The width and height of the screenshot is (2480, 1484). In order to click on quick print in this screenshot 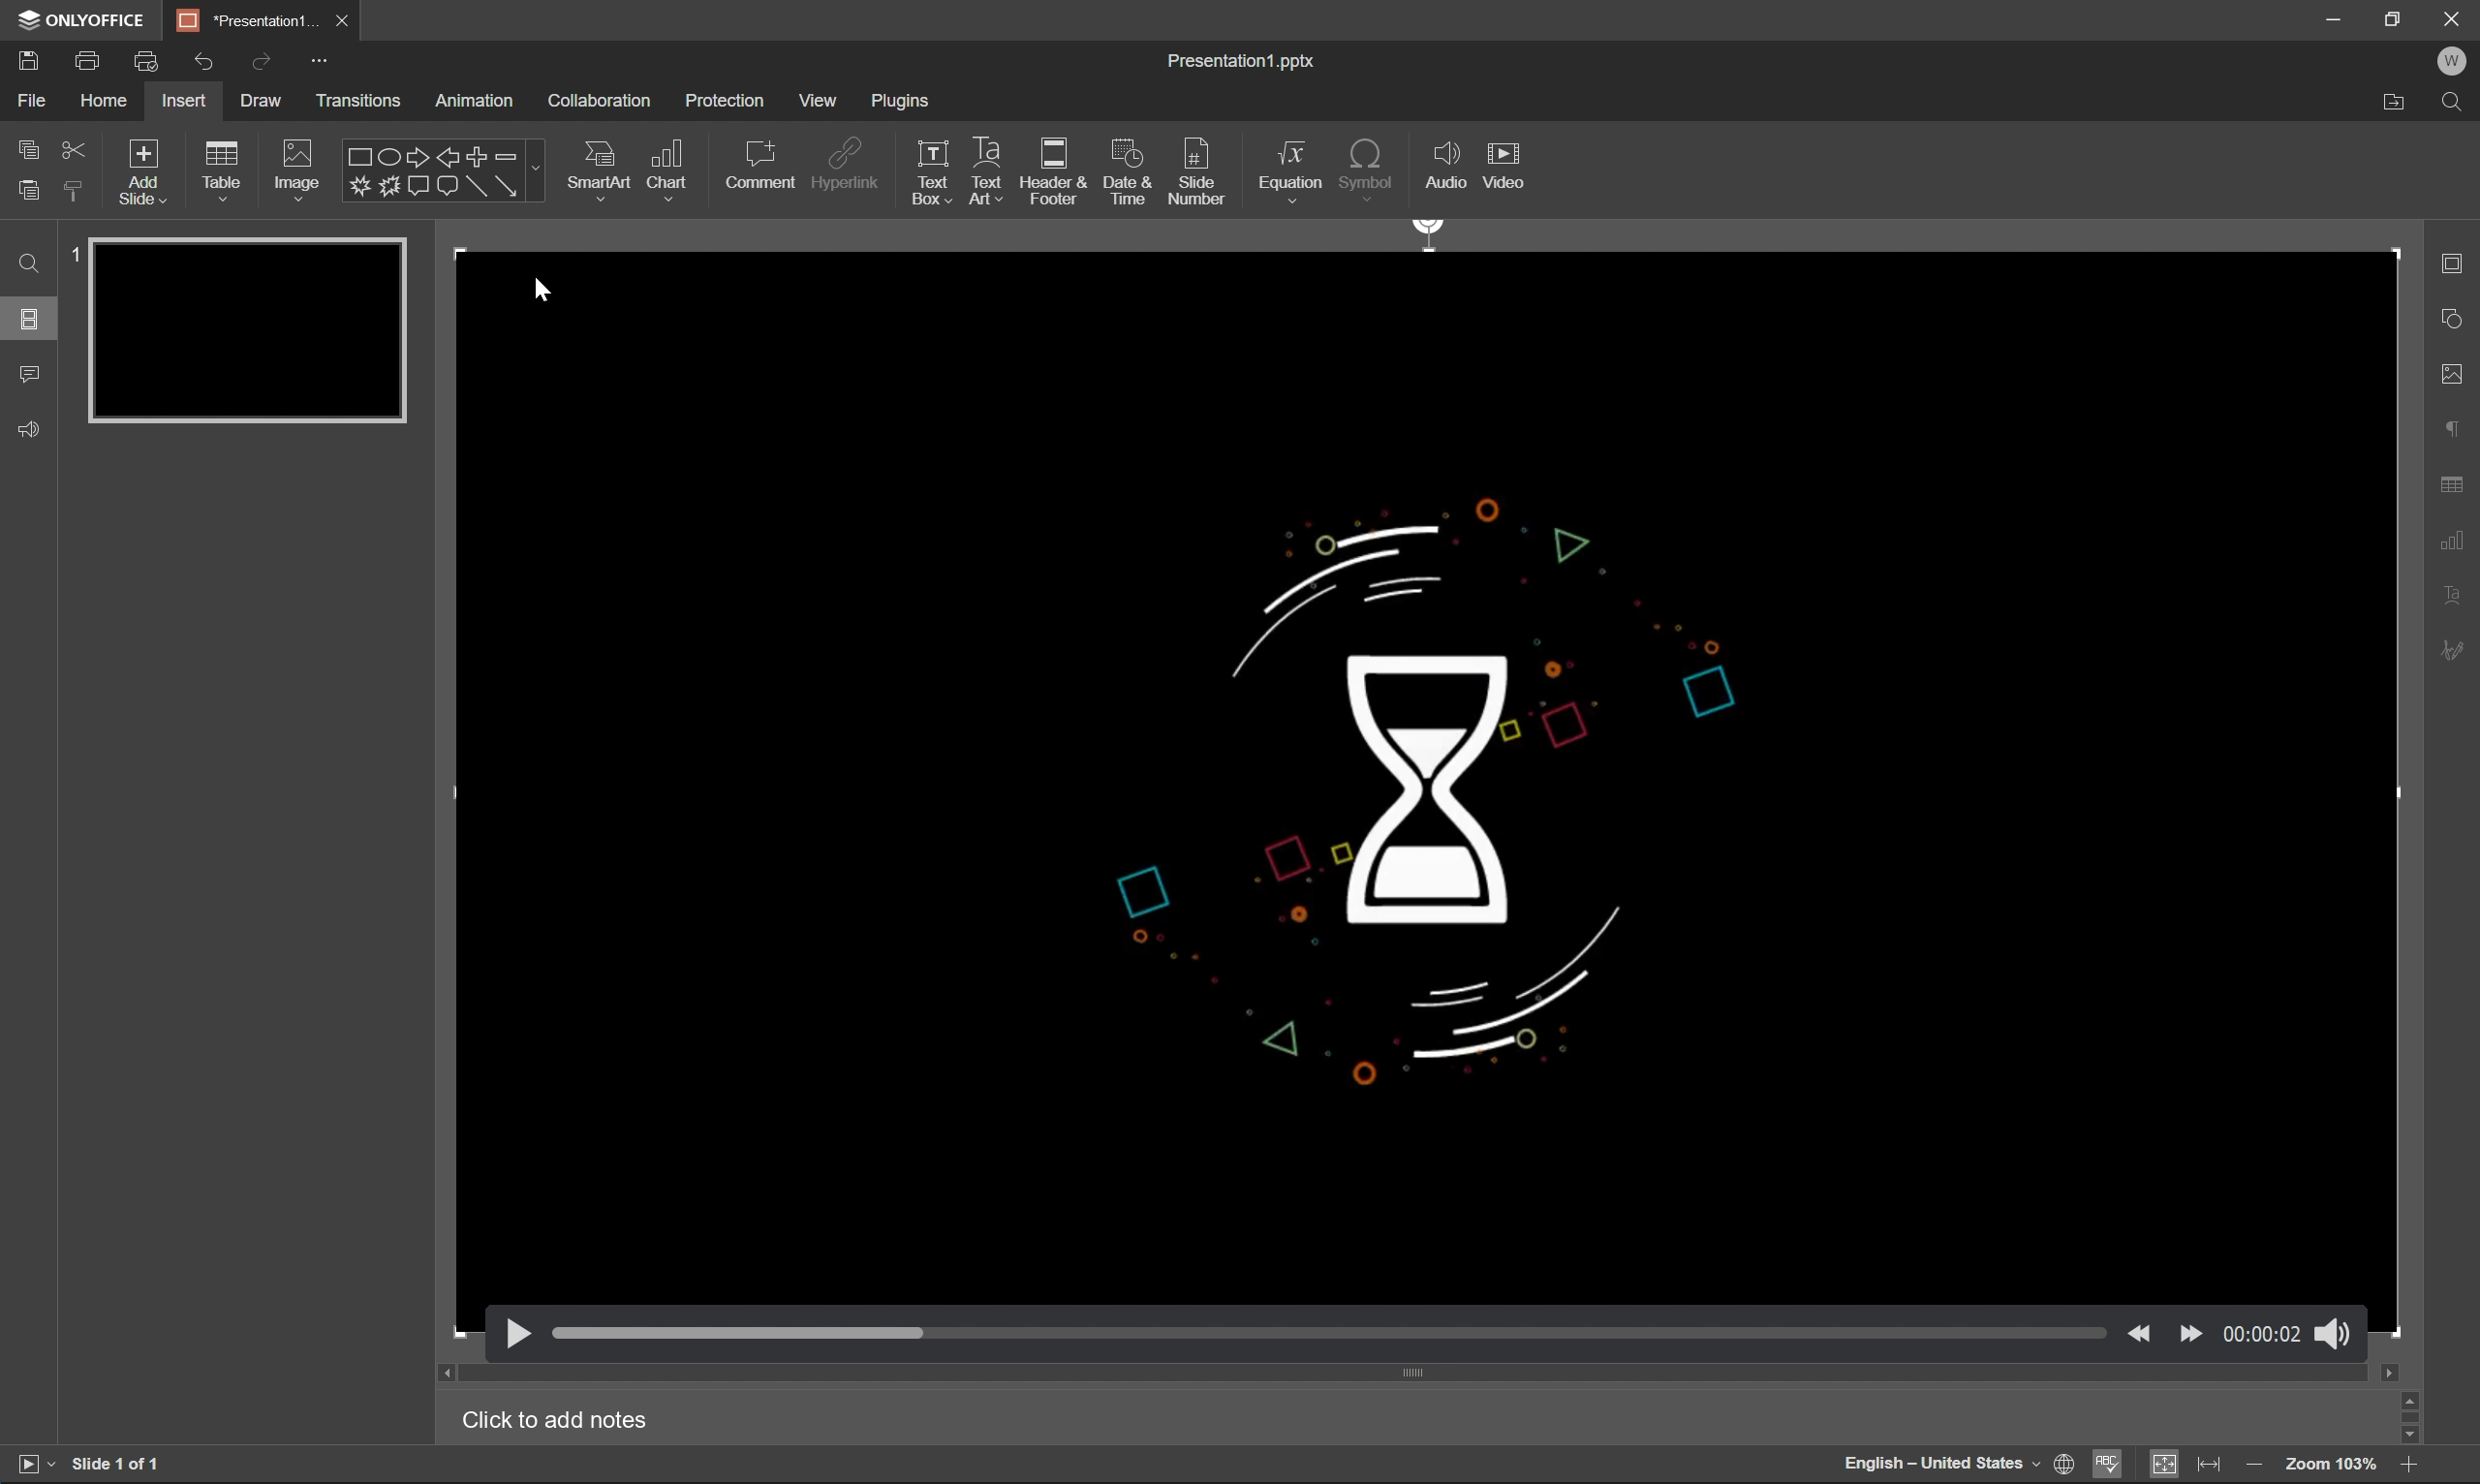, I will do `click(144, 57)`.